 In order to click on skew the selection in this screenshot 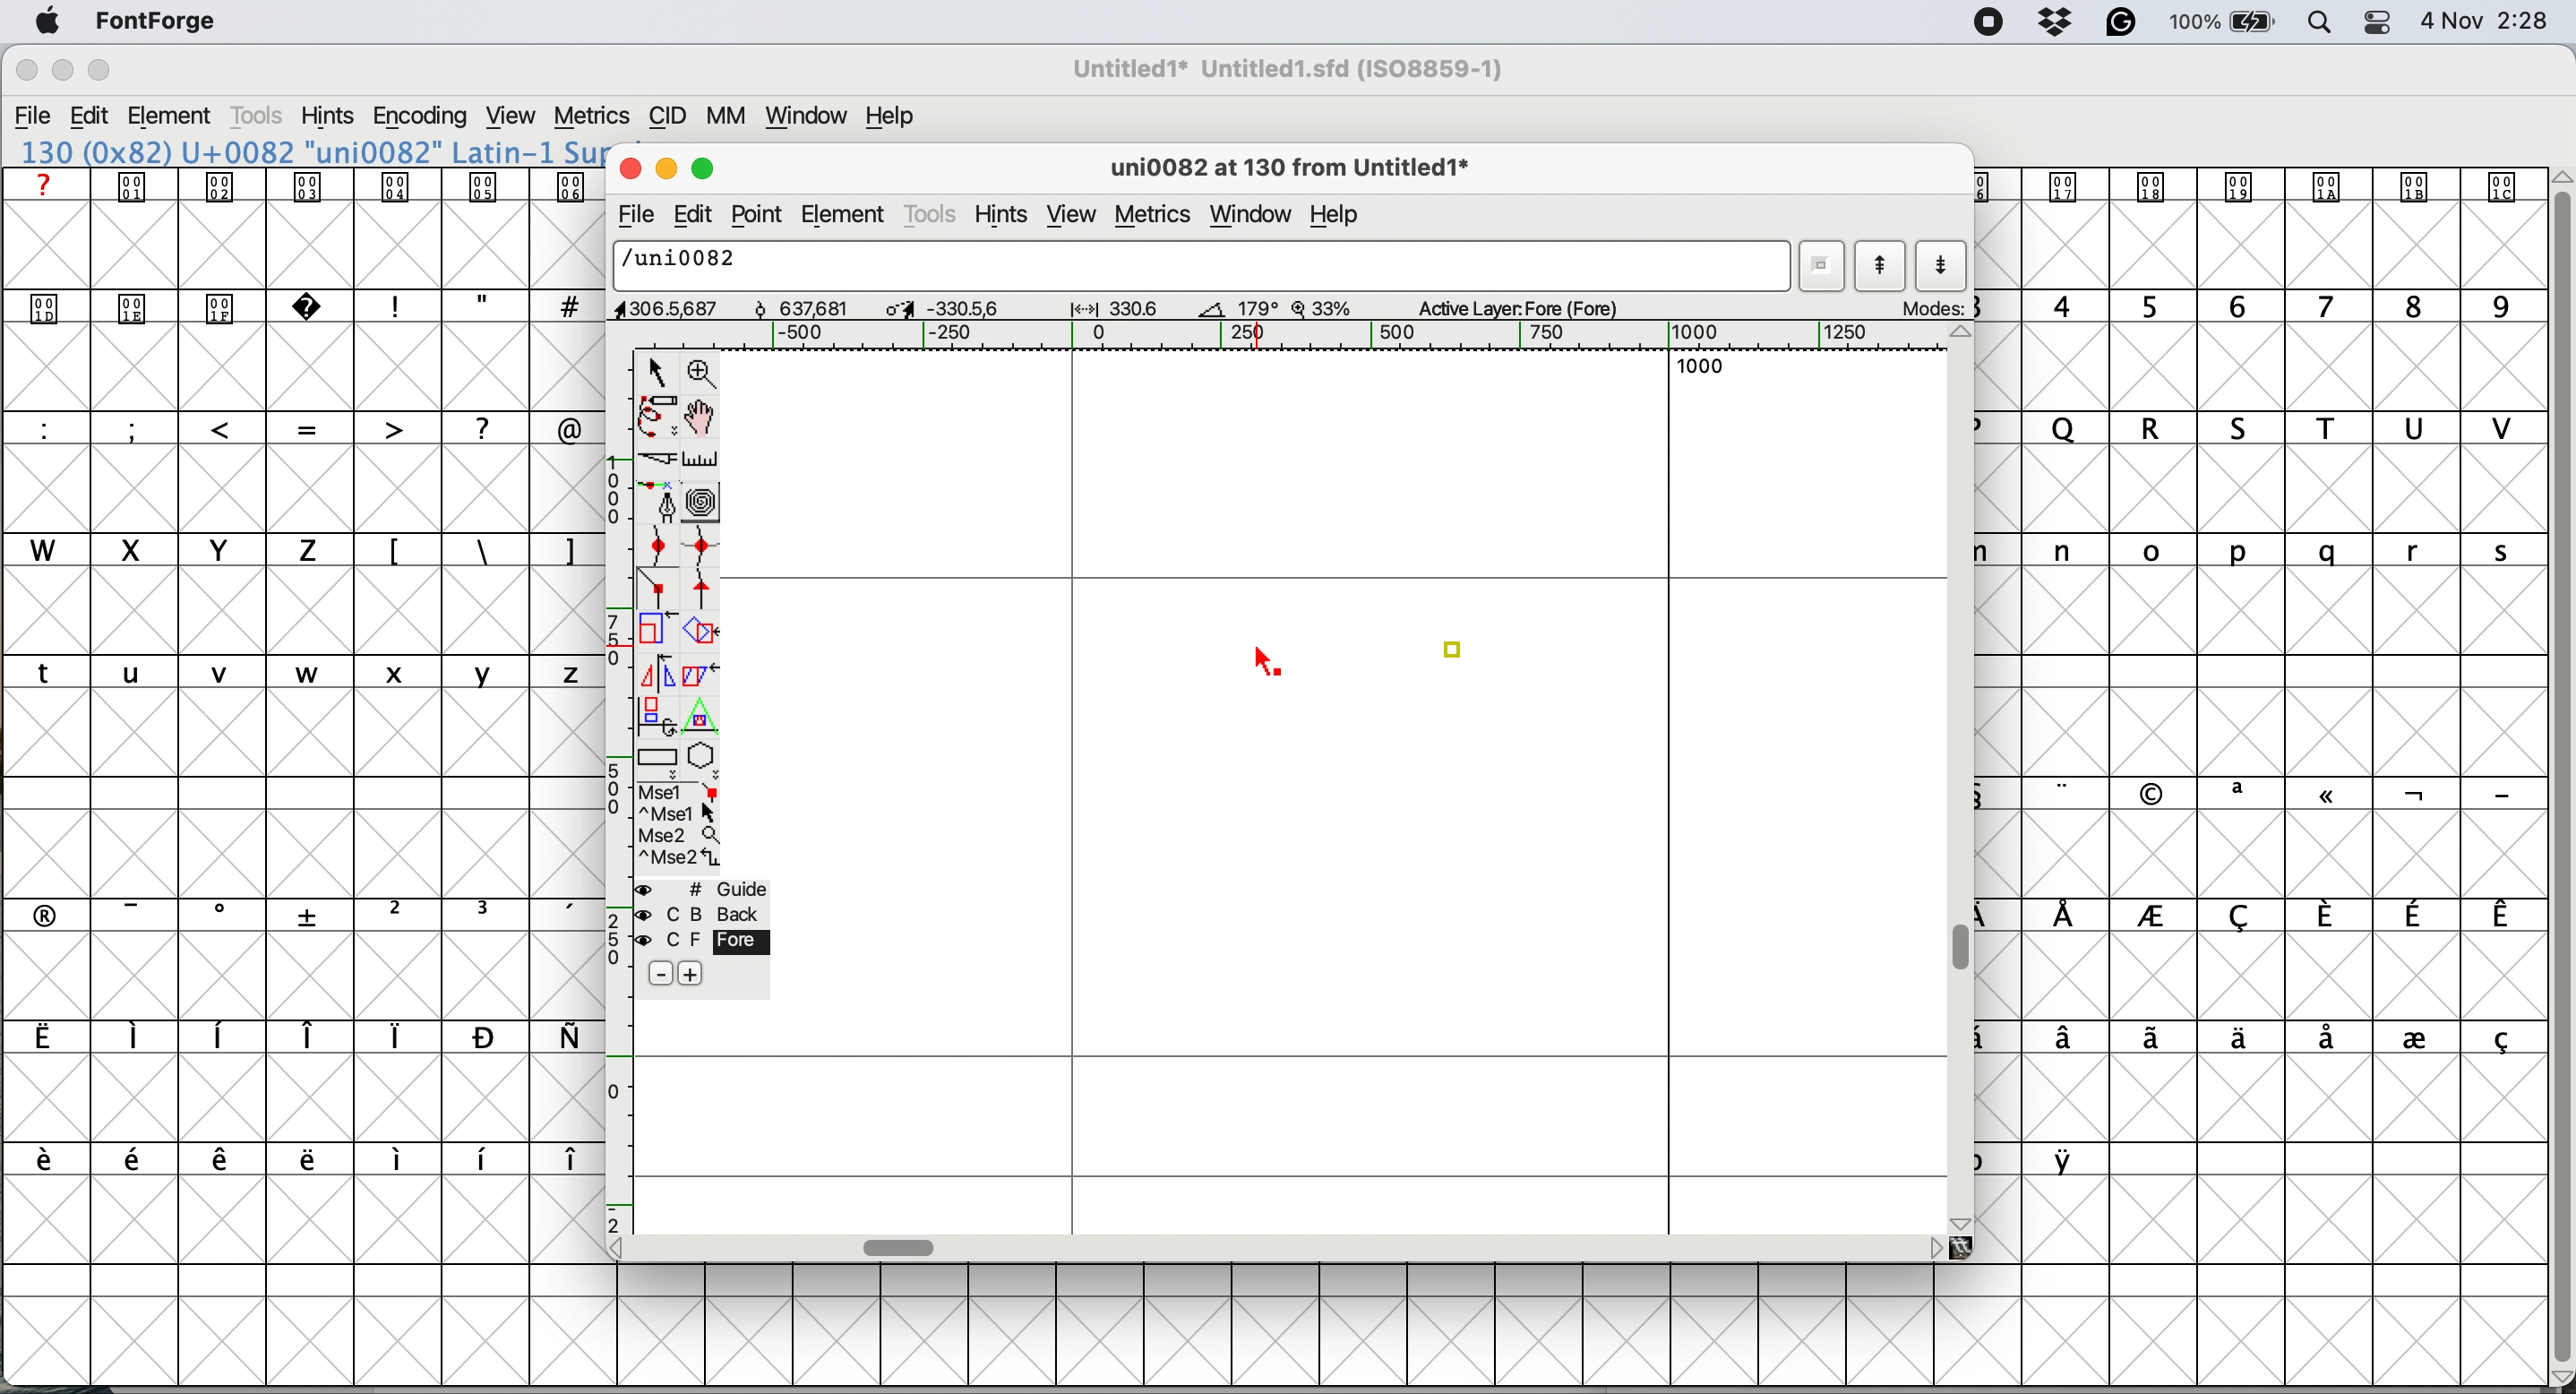, I will do `click(696, 672)`.